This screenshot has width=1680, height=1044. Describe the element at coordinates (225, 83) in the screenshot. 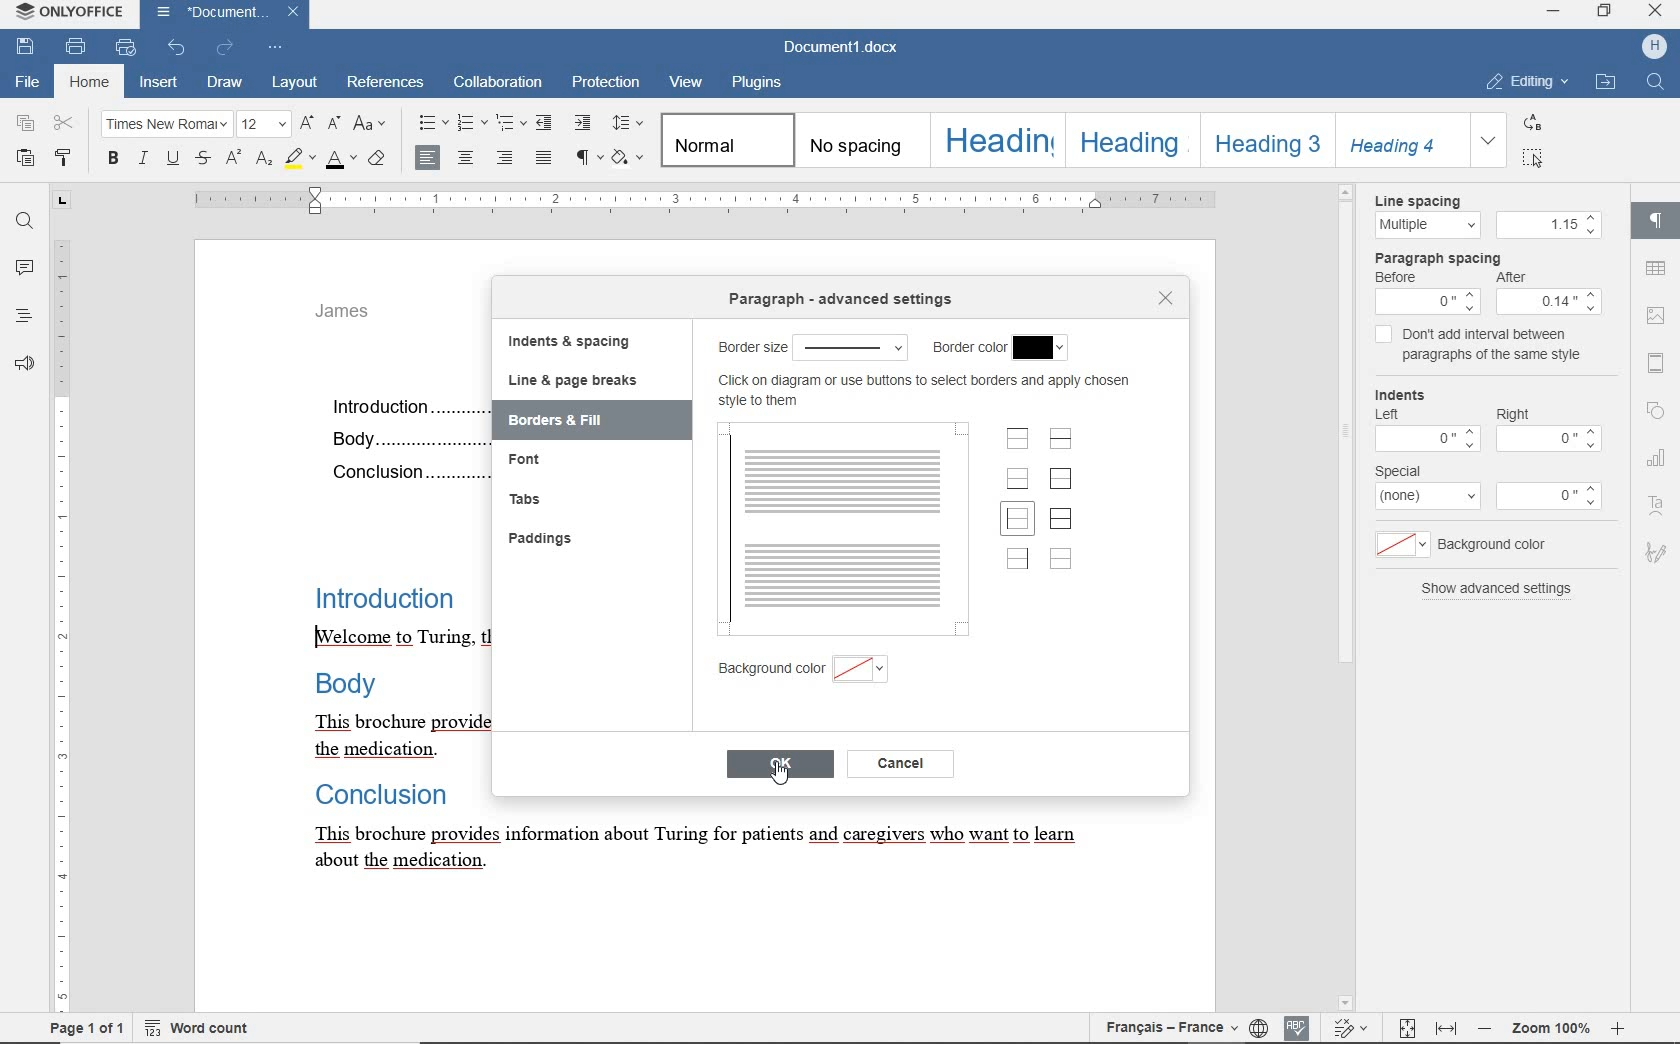

I see `draw` at that location.